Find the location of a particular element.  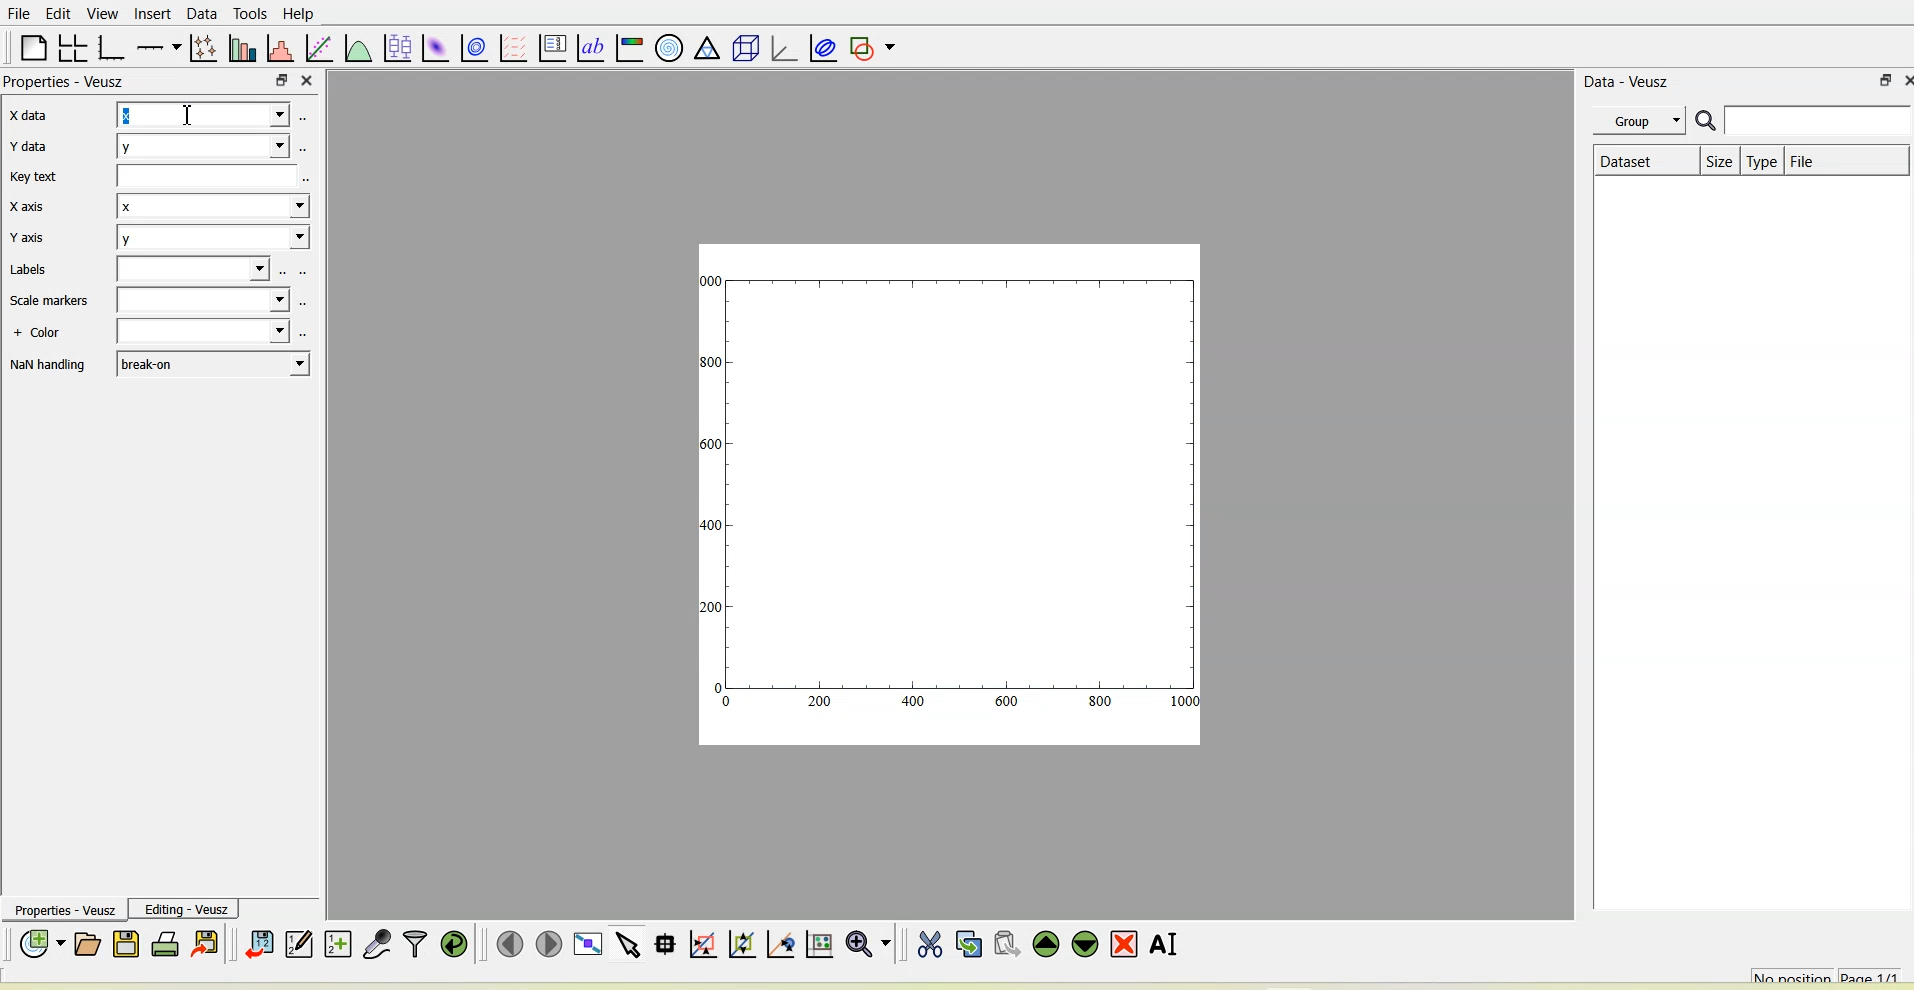

Zoom functions menu is located at coordinates (869, 945).